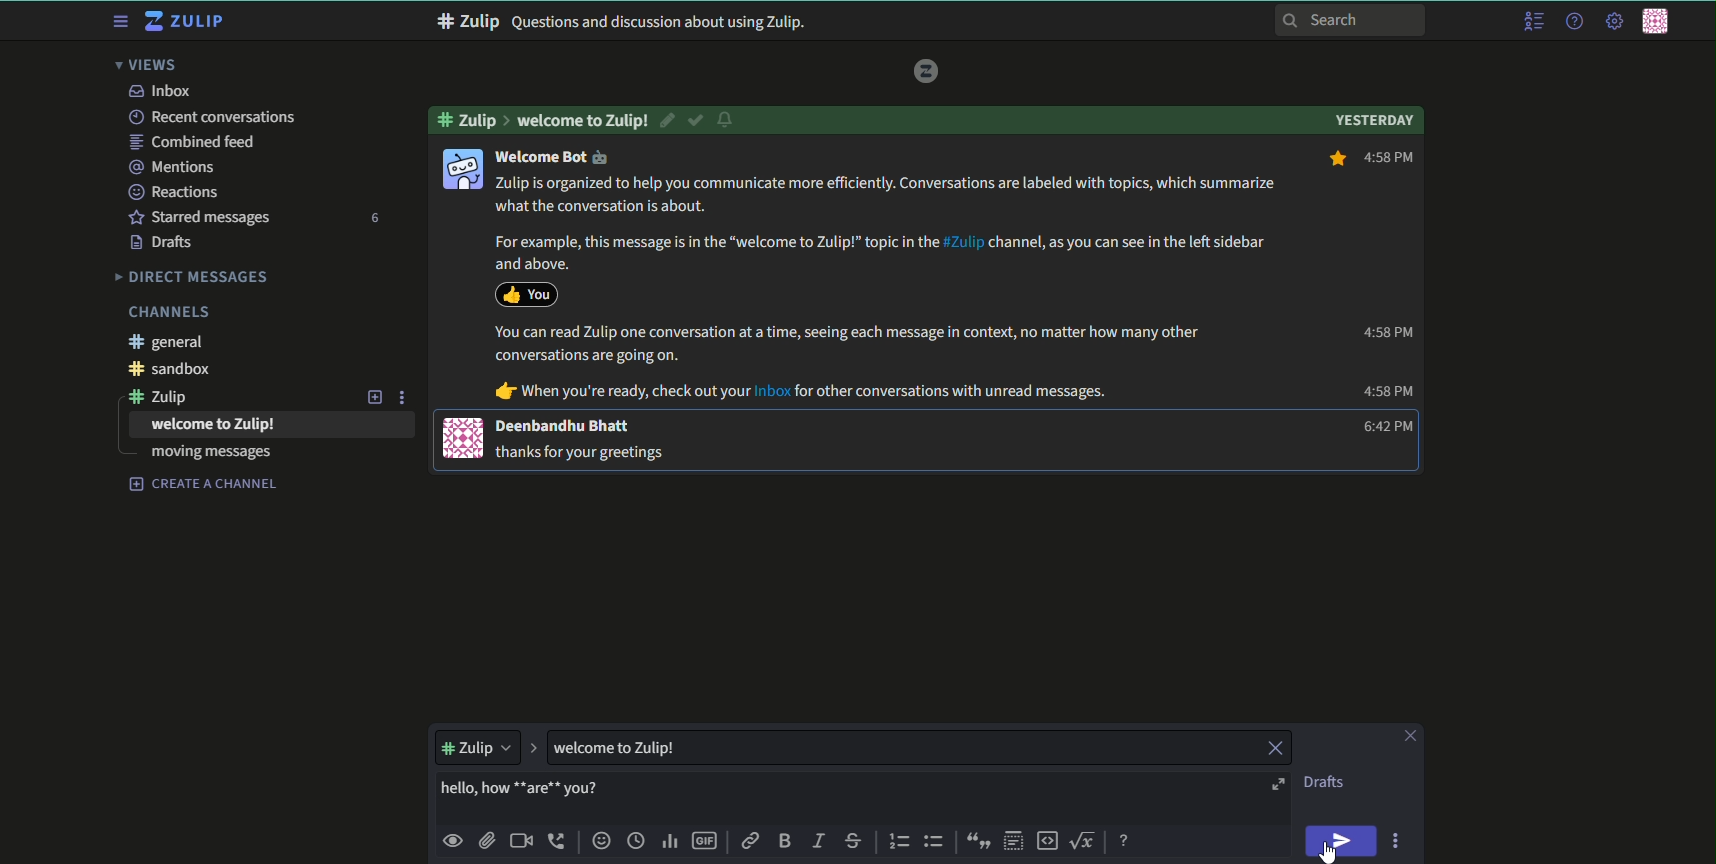 This screenshot has height=864, width=1716. I want to click on personal menu, so click(1659, 23).